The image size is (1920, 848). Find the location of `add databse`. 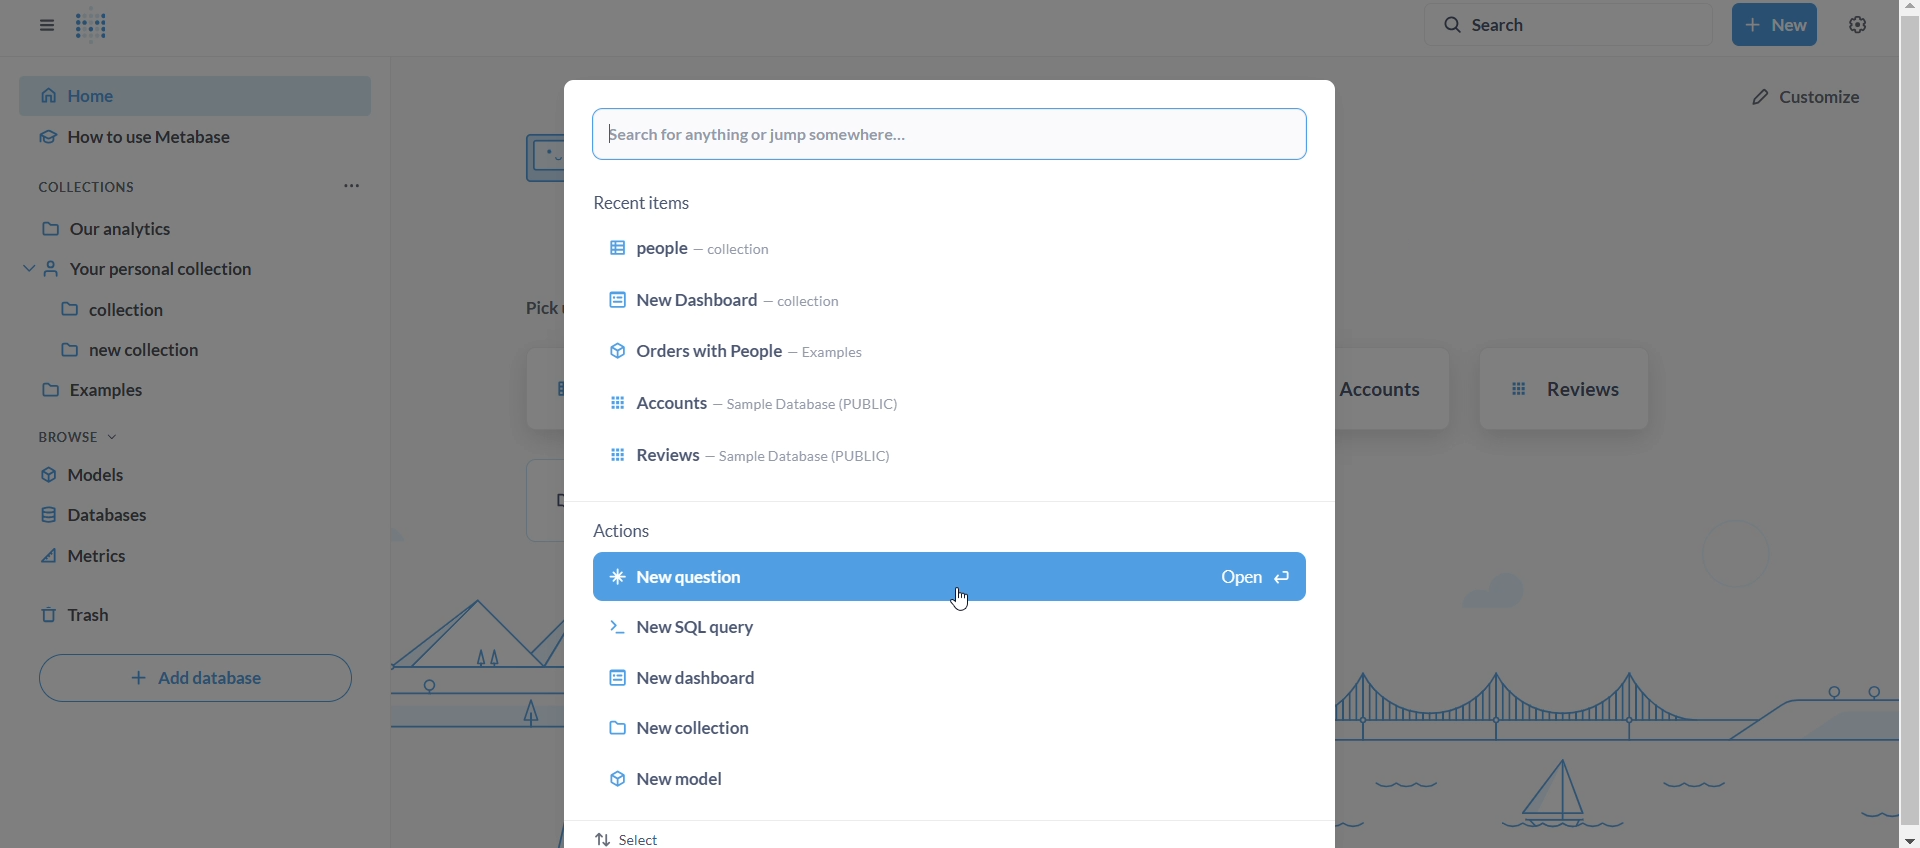

add databse is located at coordinates (194, 677).